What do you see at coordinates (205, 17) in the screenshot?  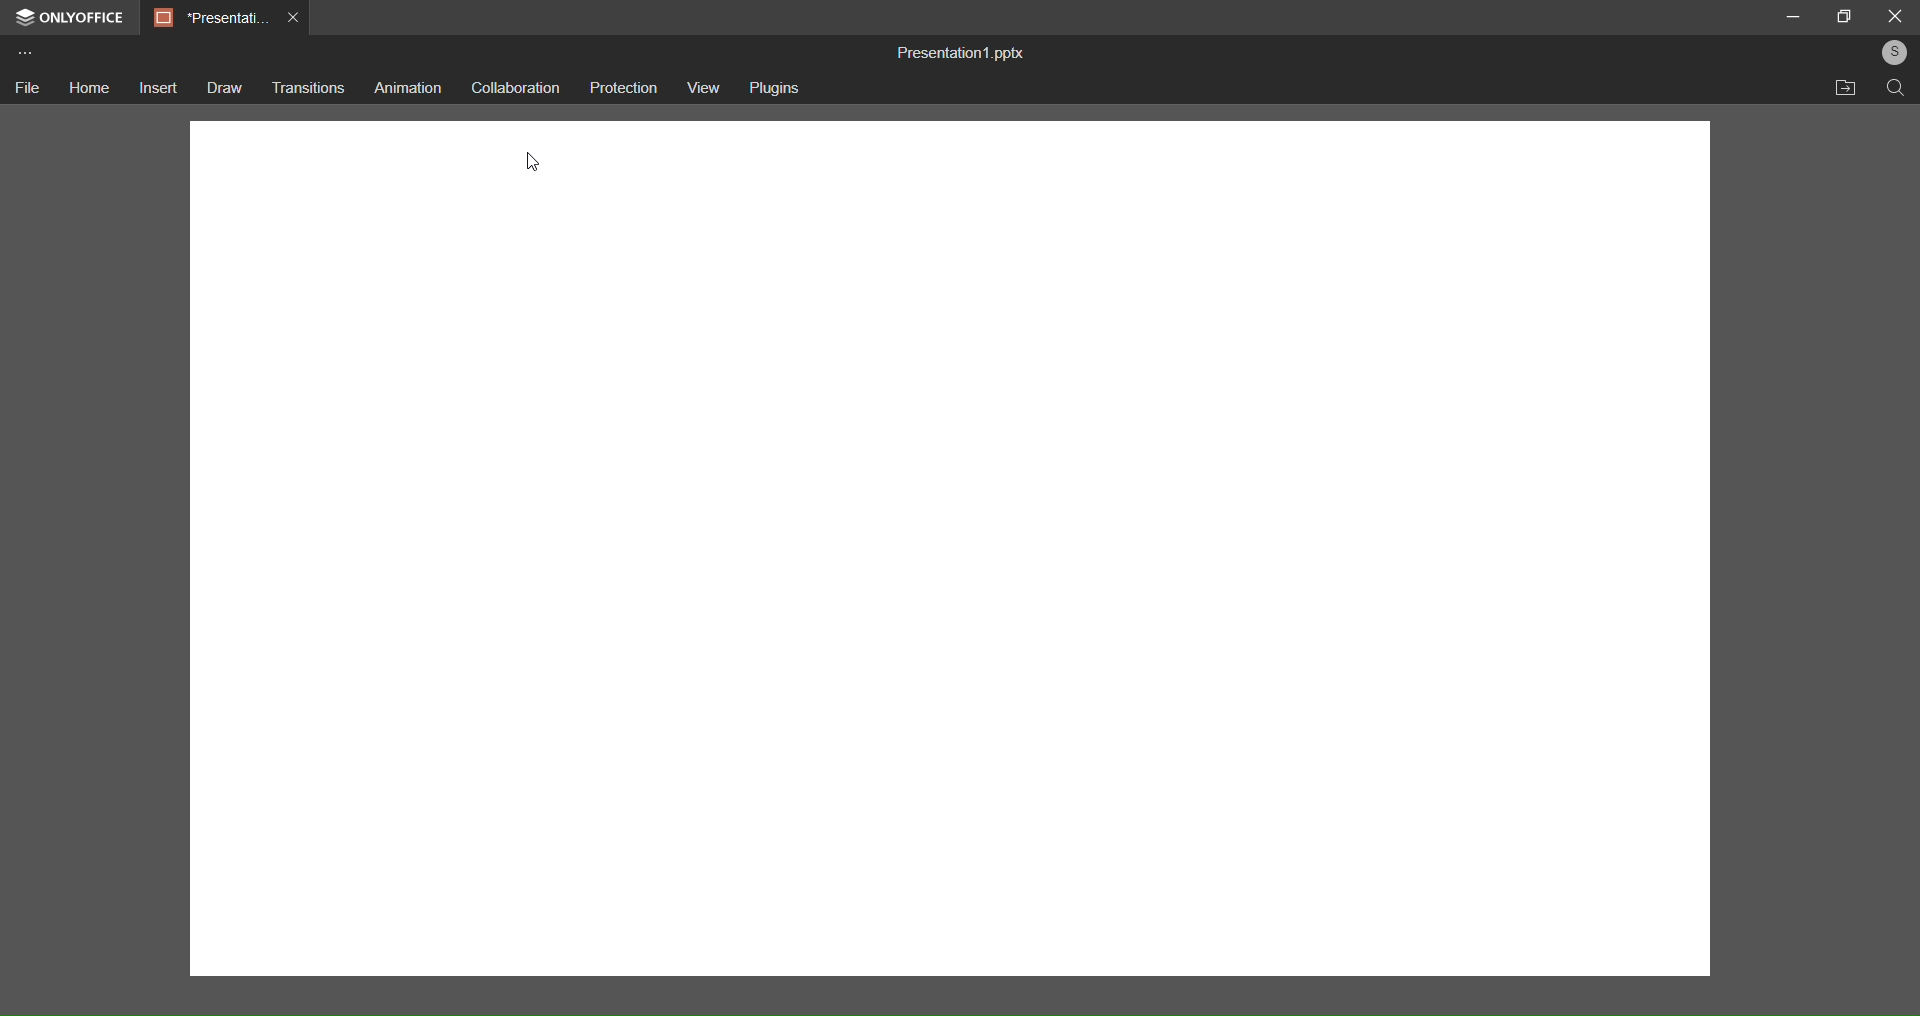 I see `Presentation1` at bounding box center [205, 17].